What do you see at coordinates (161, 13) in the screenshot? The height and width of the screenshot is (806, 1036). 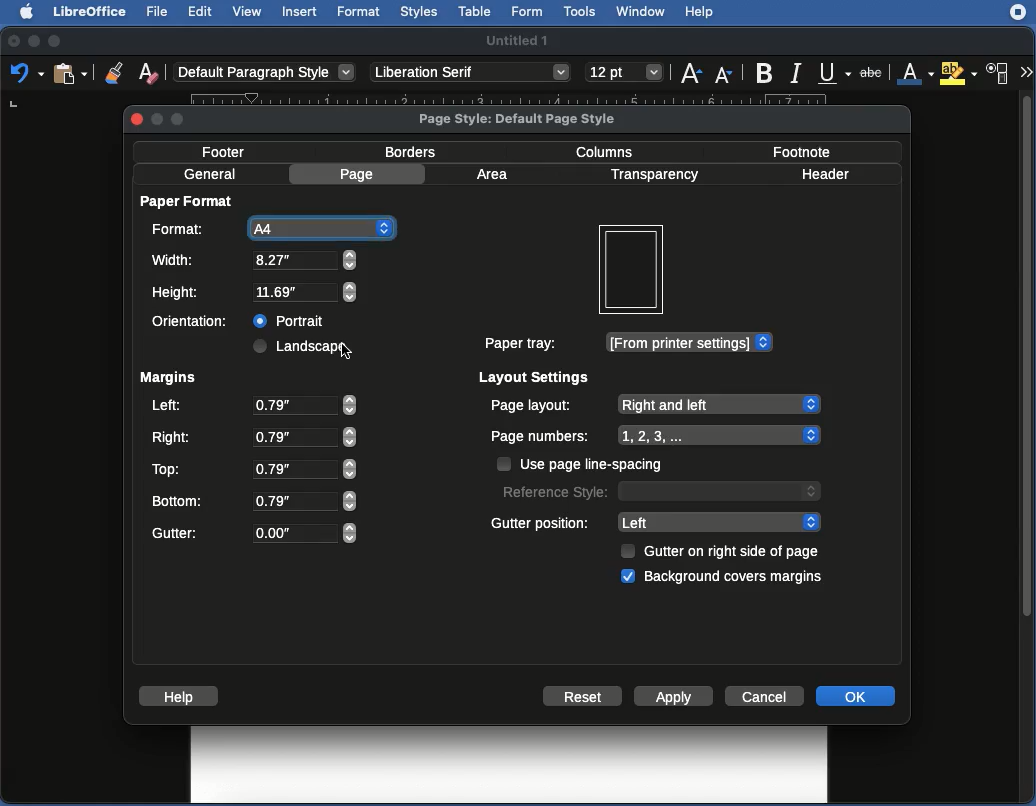 I see `File` at bounding box center [161, 13].